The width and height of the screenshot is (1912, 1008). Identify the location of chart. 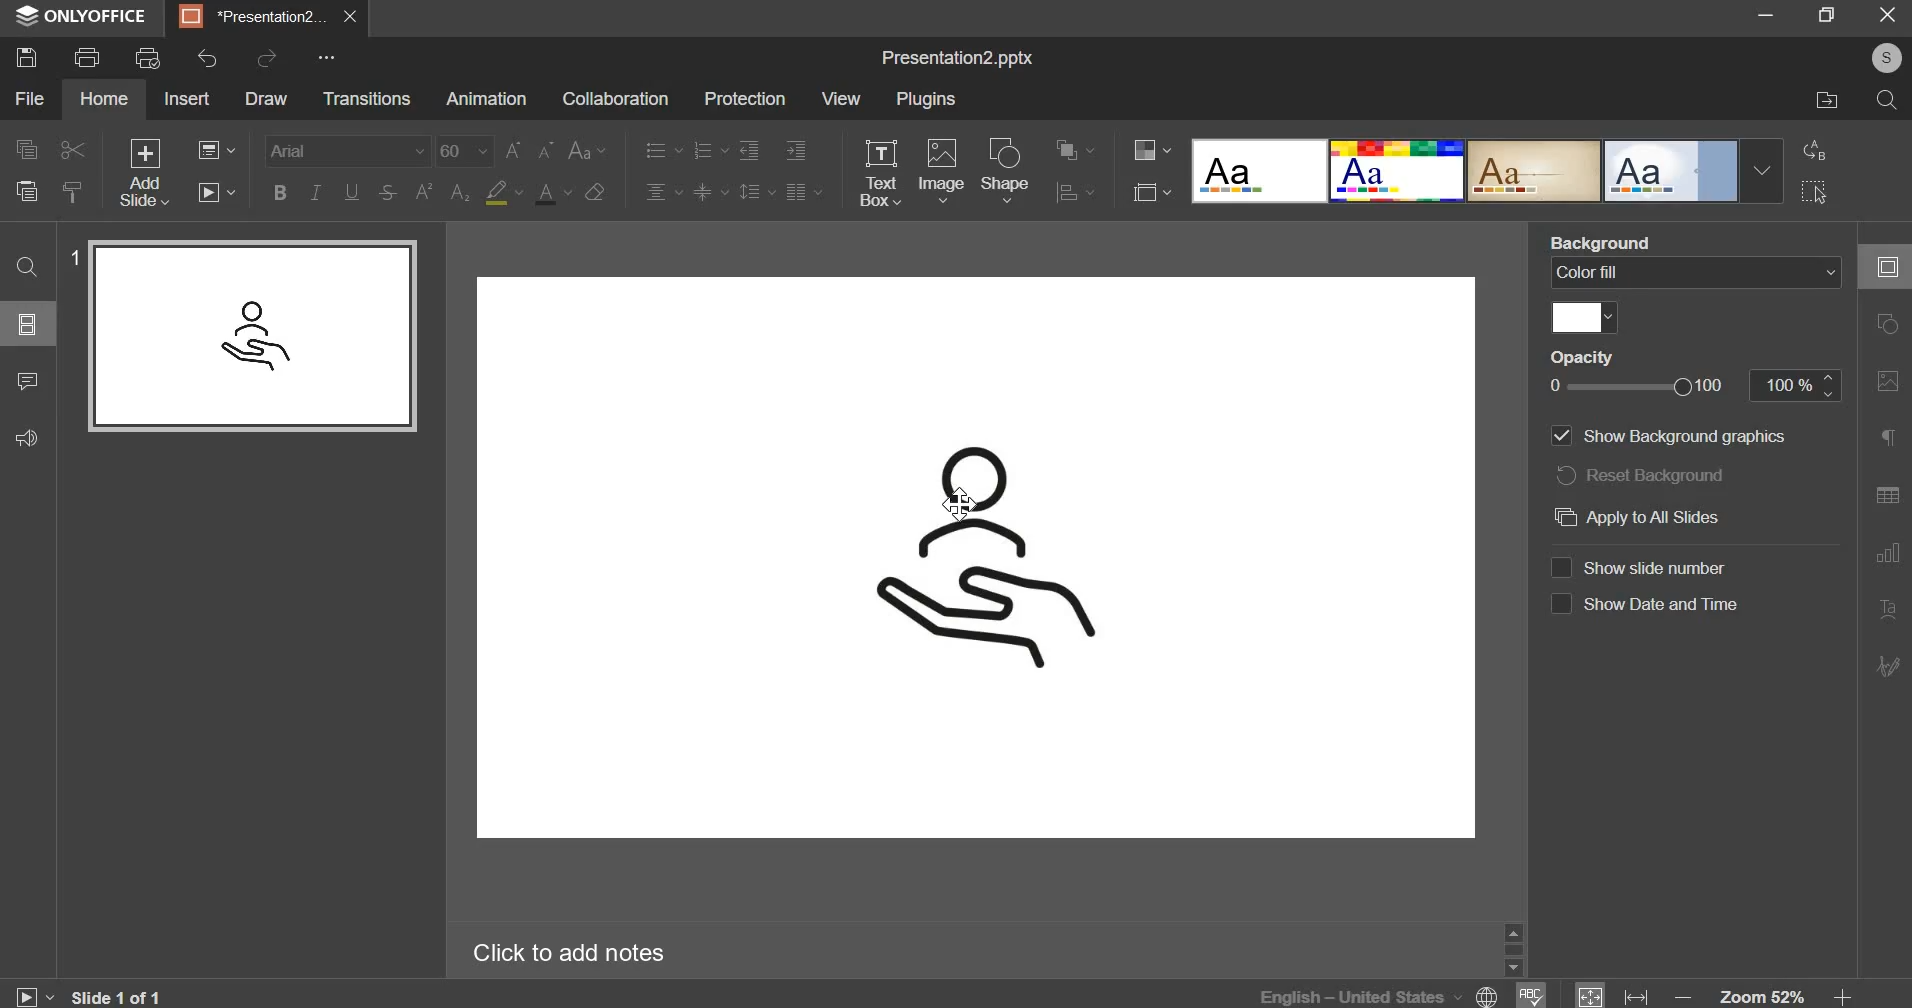
(1886, 557).